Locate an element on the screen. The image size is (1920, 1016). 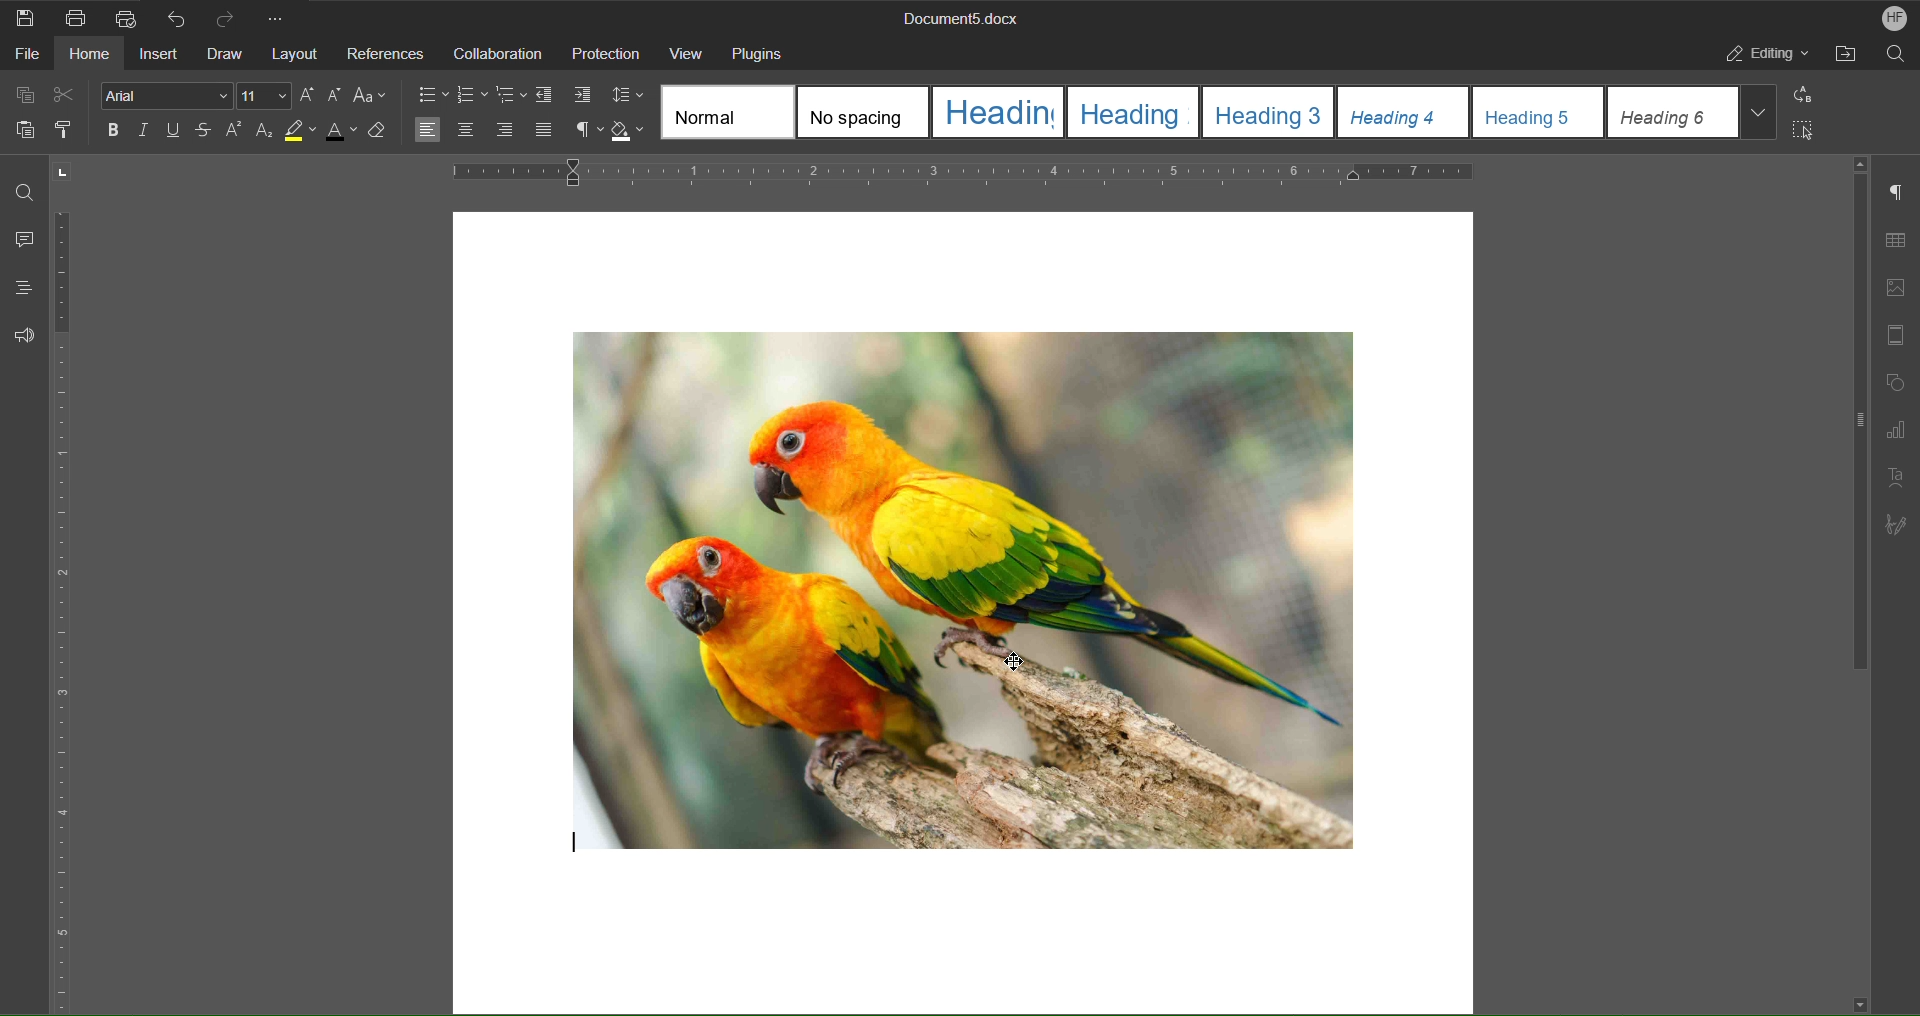
Text Style is located at coordinates (1222, 112).